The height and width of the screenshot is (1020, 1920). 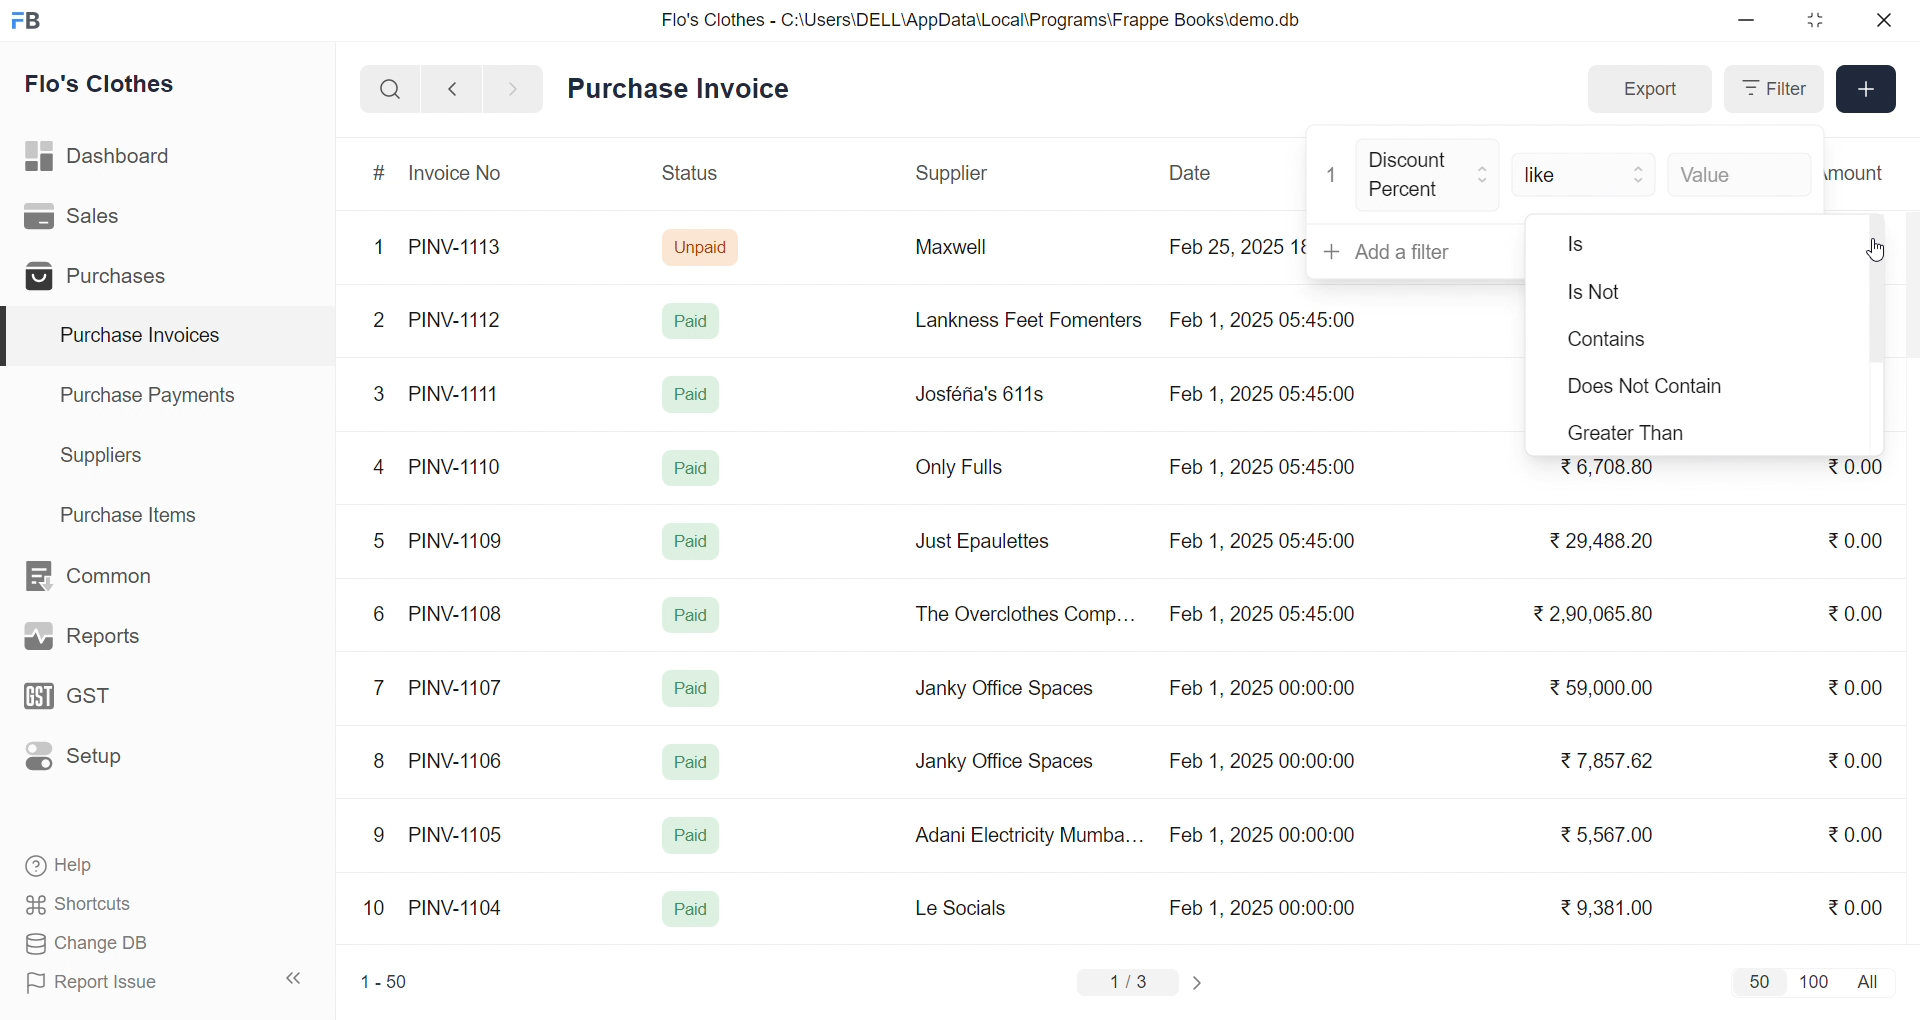 I want to click on resize, so click(x=1814, y=20).